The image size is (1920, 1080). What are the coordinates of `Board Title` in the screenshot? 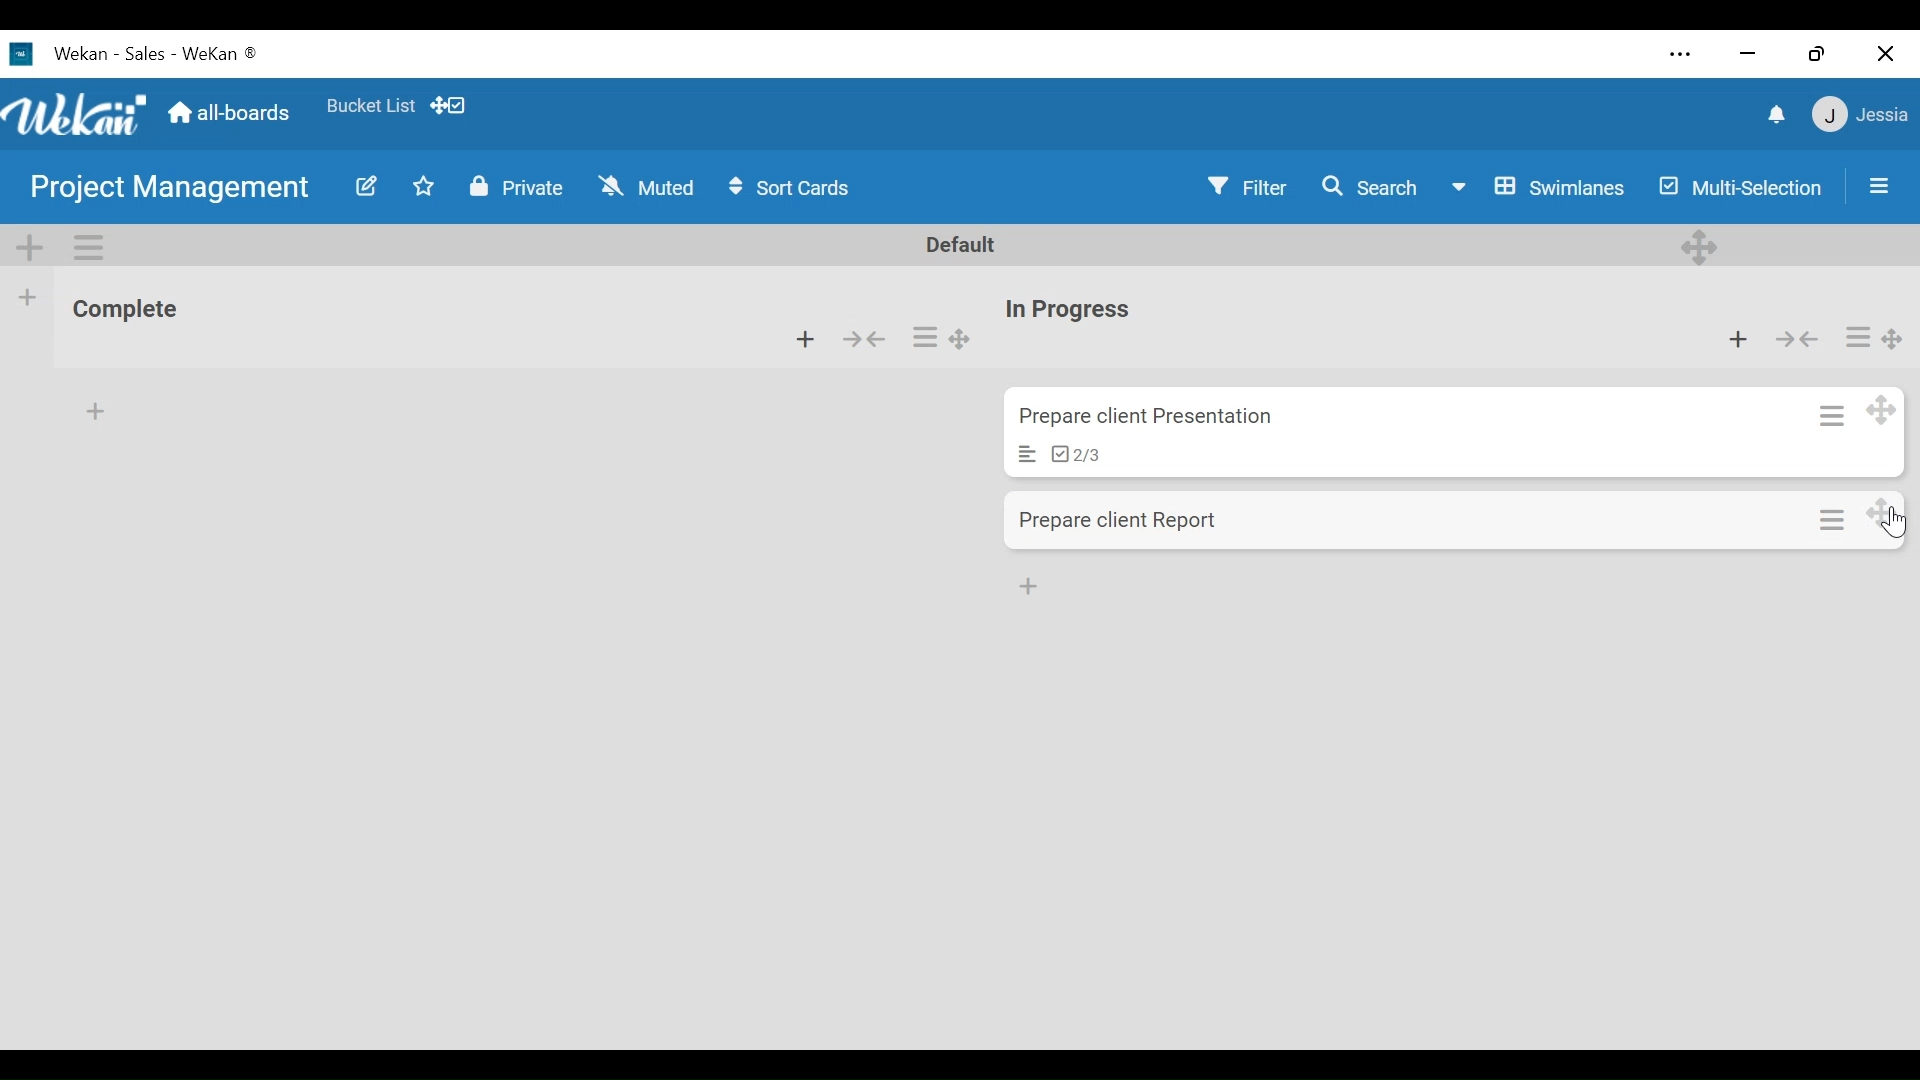 It's located at (169, 191).